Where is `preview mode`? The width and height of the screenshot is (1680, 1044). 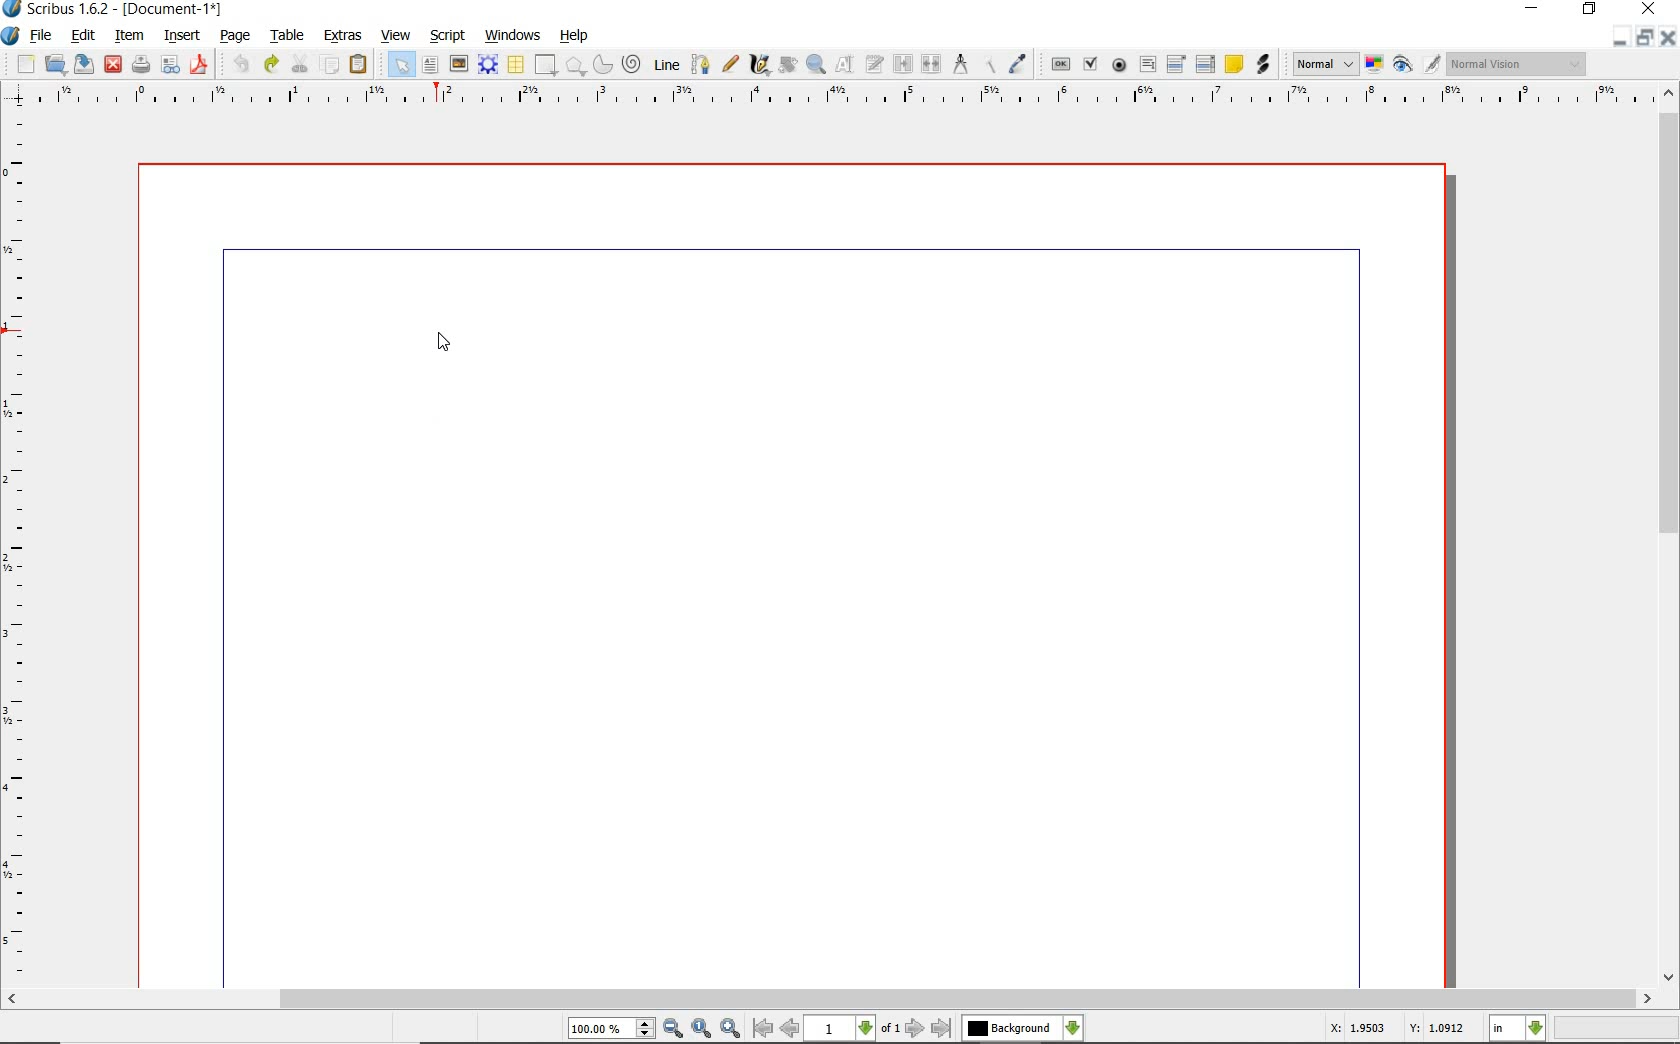
preview mode is located at coordinates (1403, 66).